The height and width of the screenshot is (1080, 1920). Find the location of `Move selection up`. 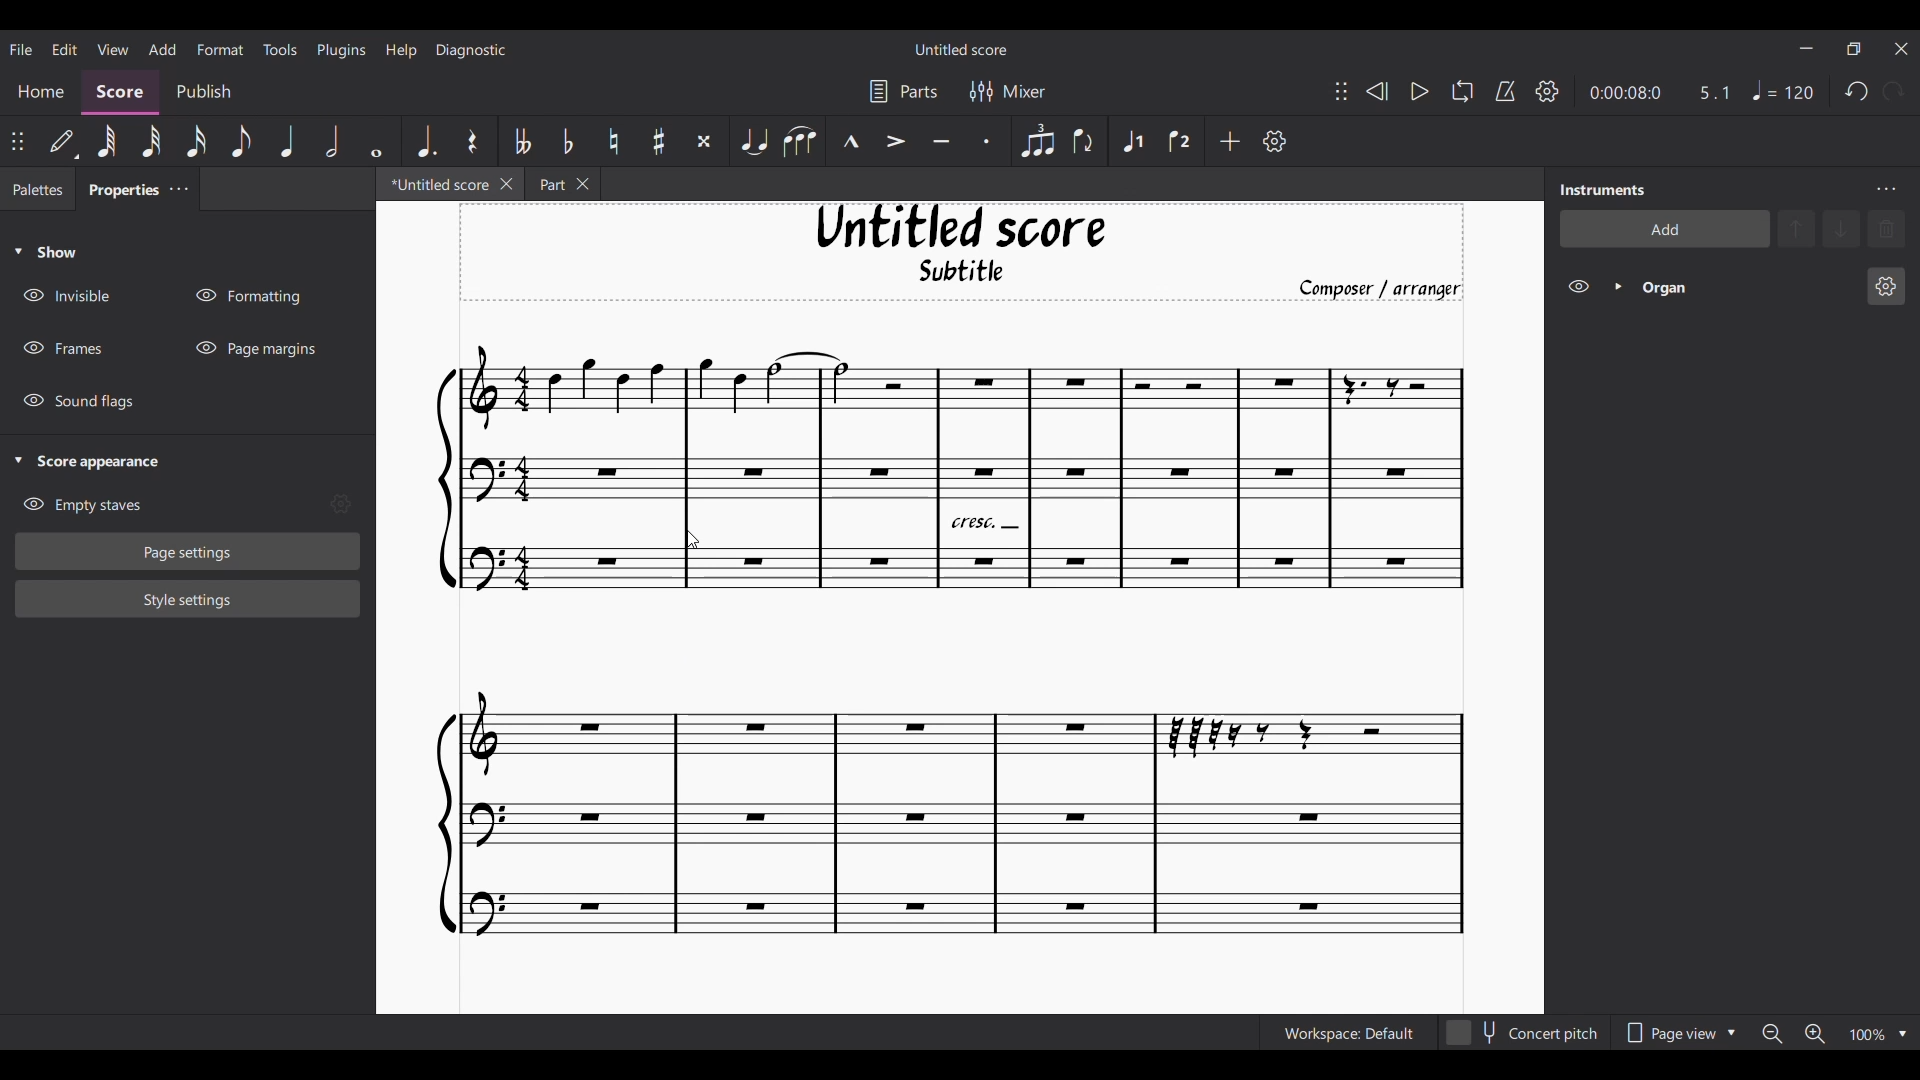

Move selection up is located at coordinates (1797, 228).